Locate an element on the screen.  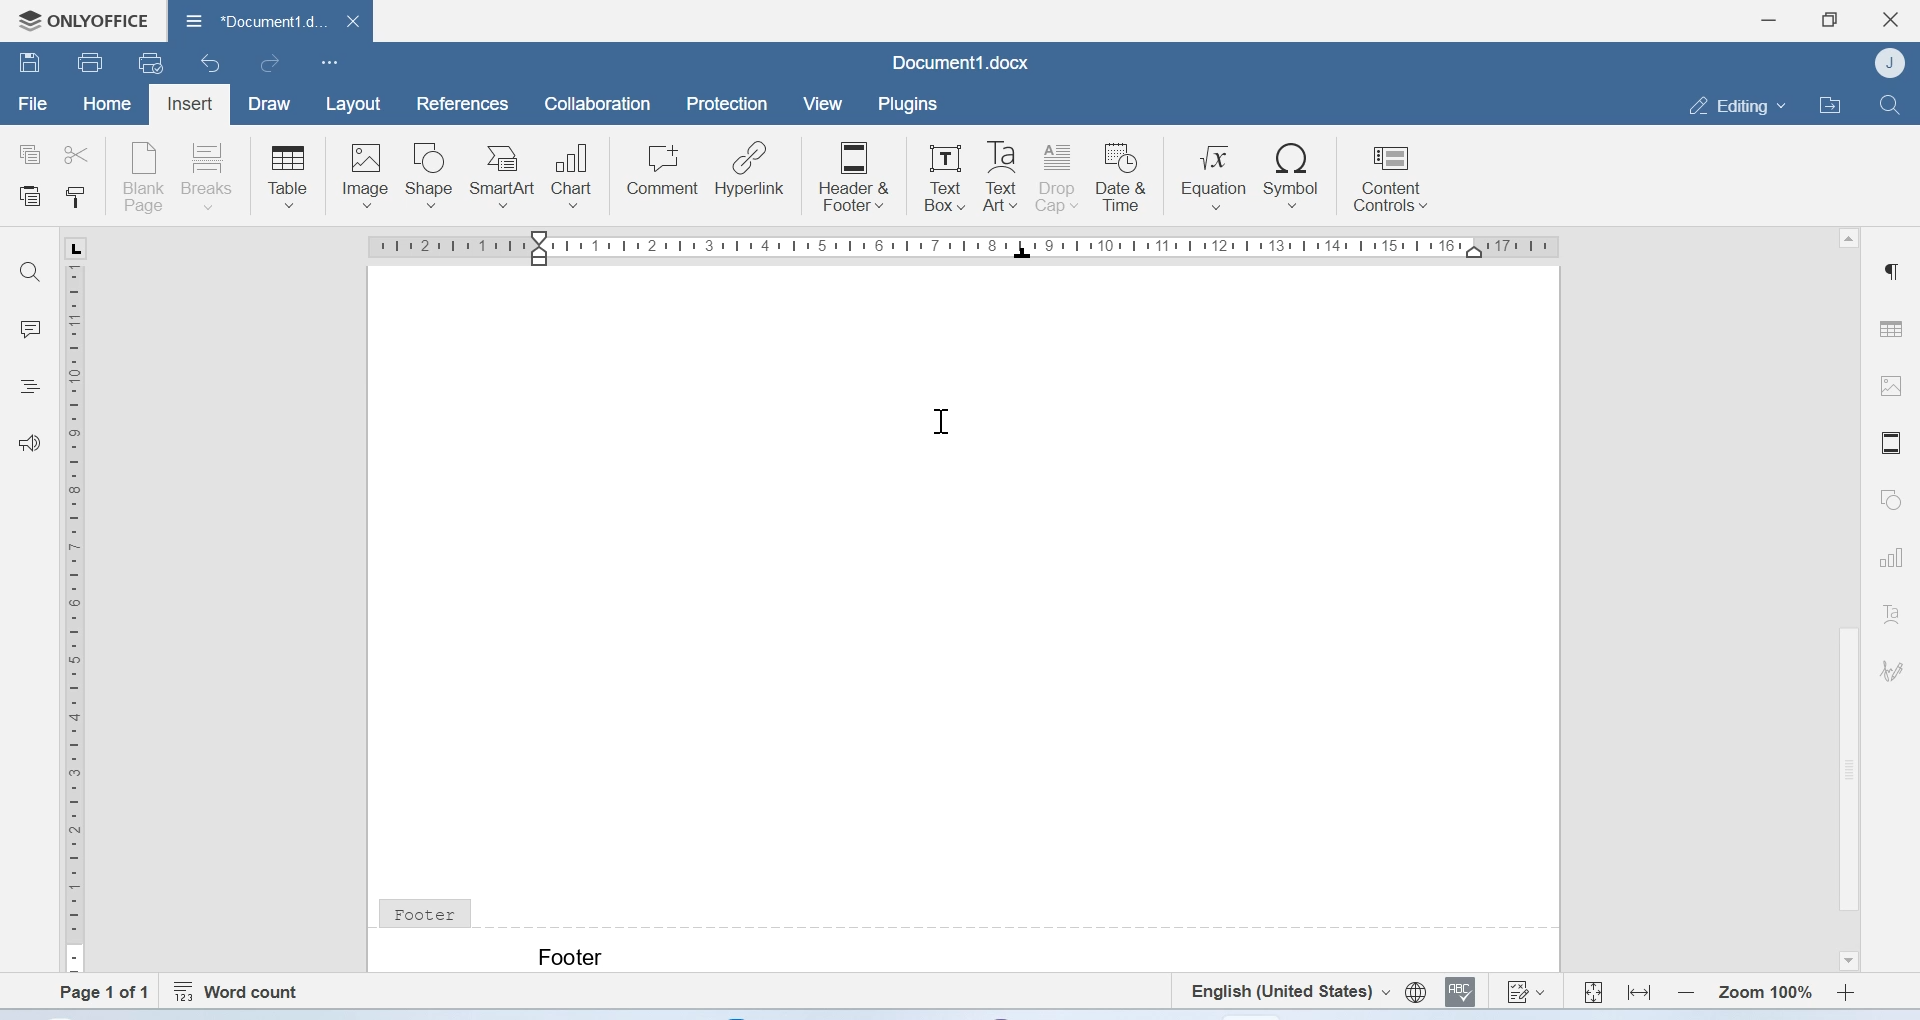
Scroll down is located at coordinates (1846, 961).